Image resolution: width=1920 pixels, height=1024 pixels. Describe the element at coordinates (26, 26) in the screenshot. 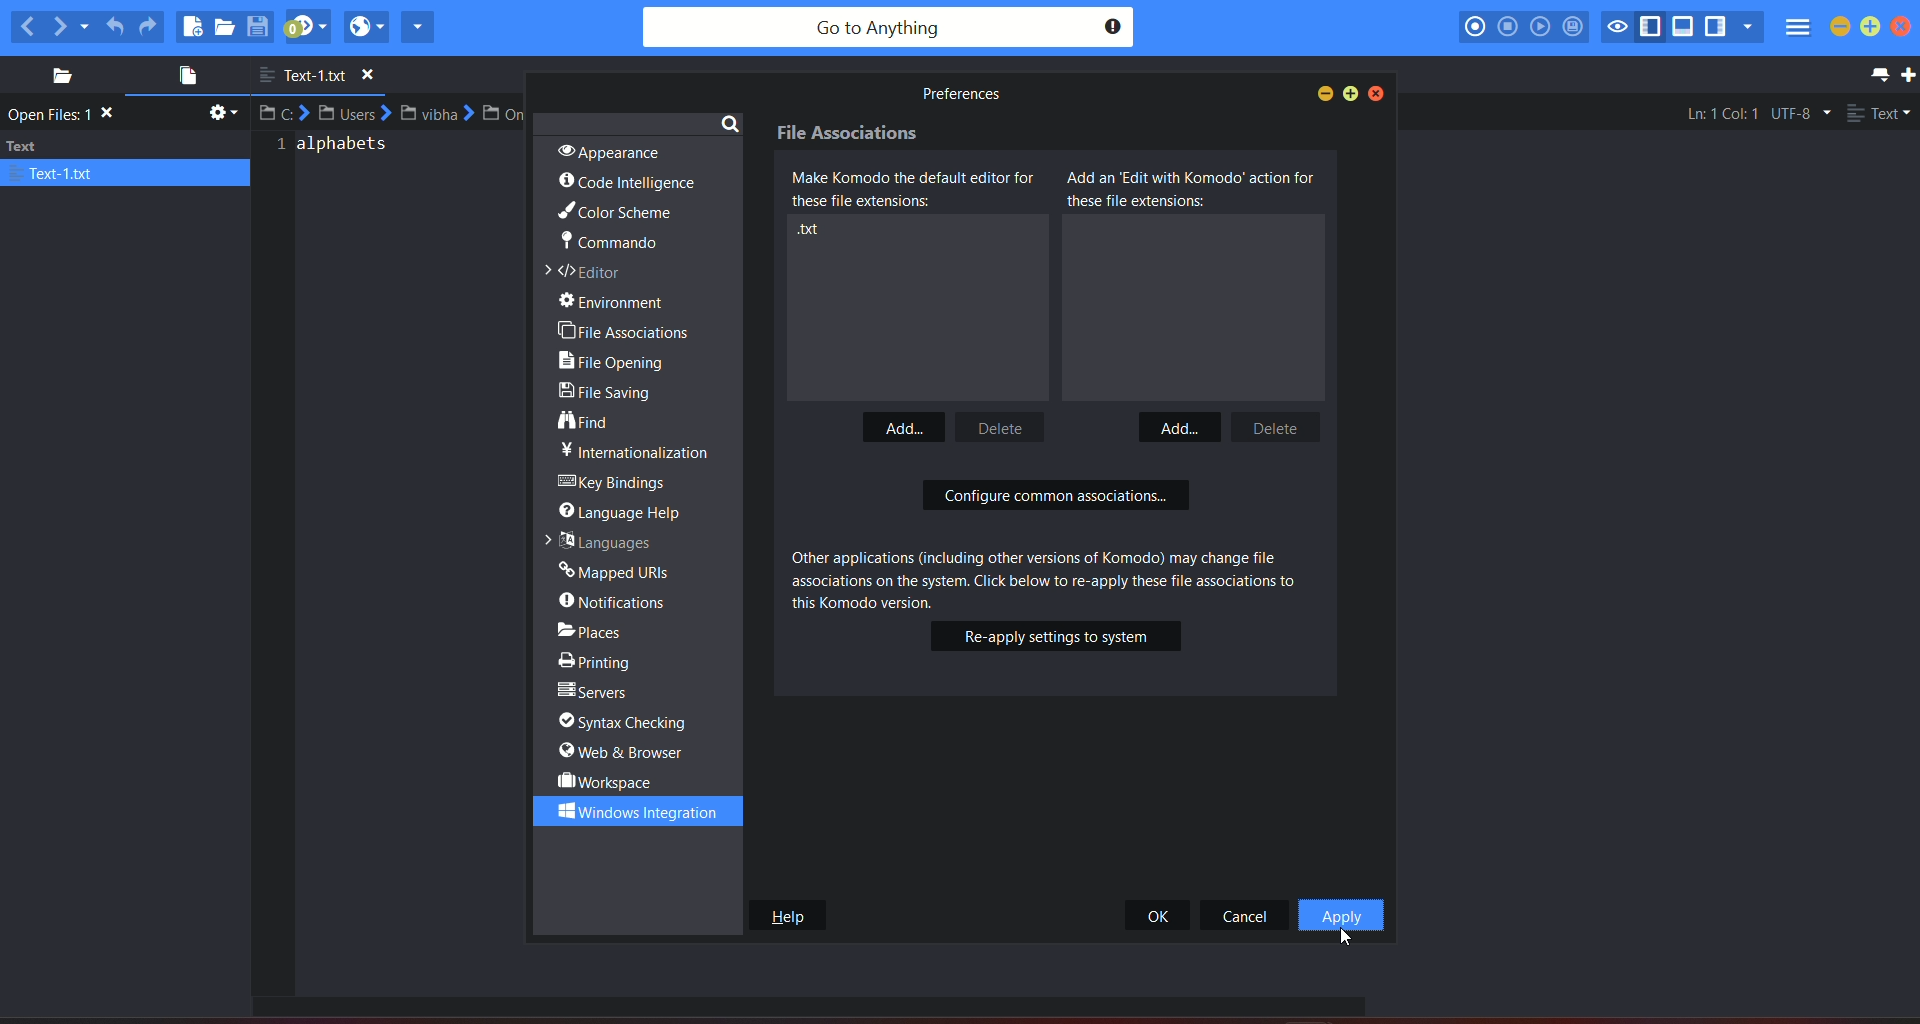

I see `previous` at that location.